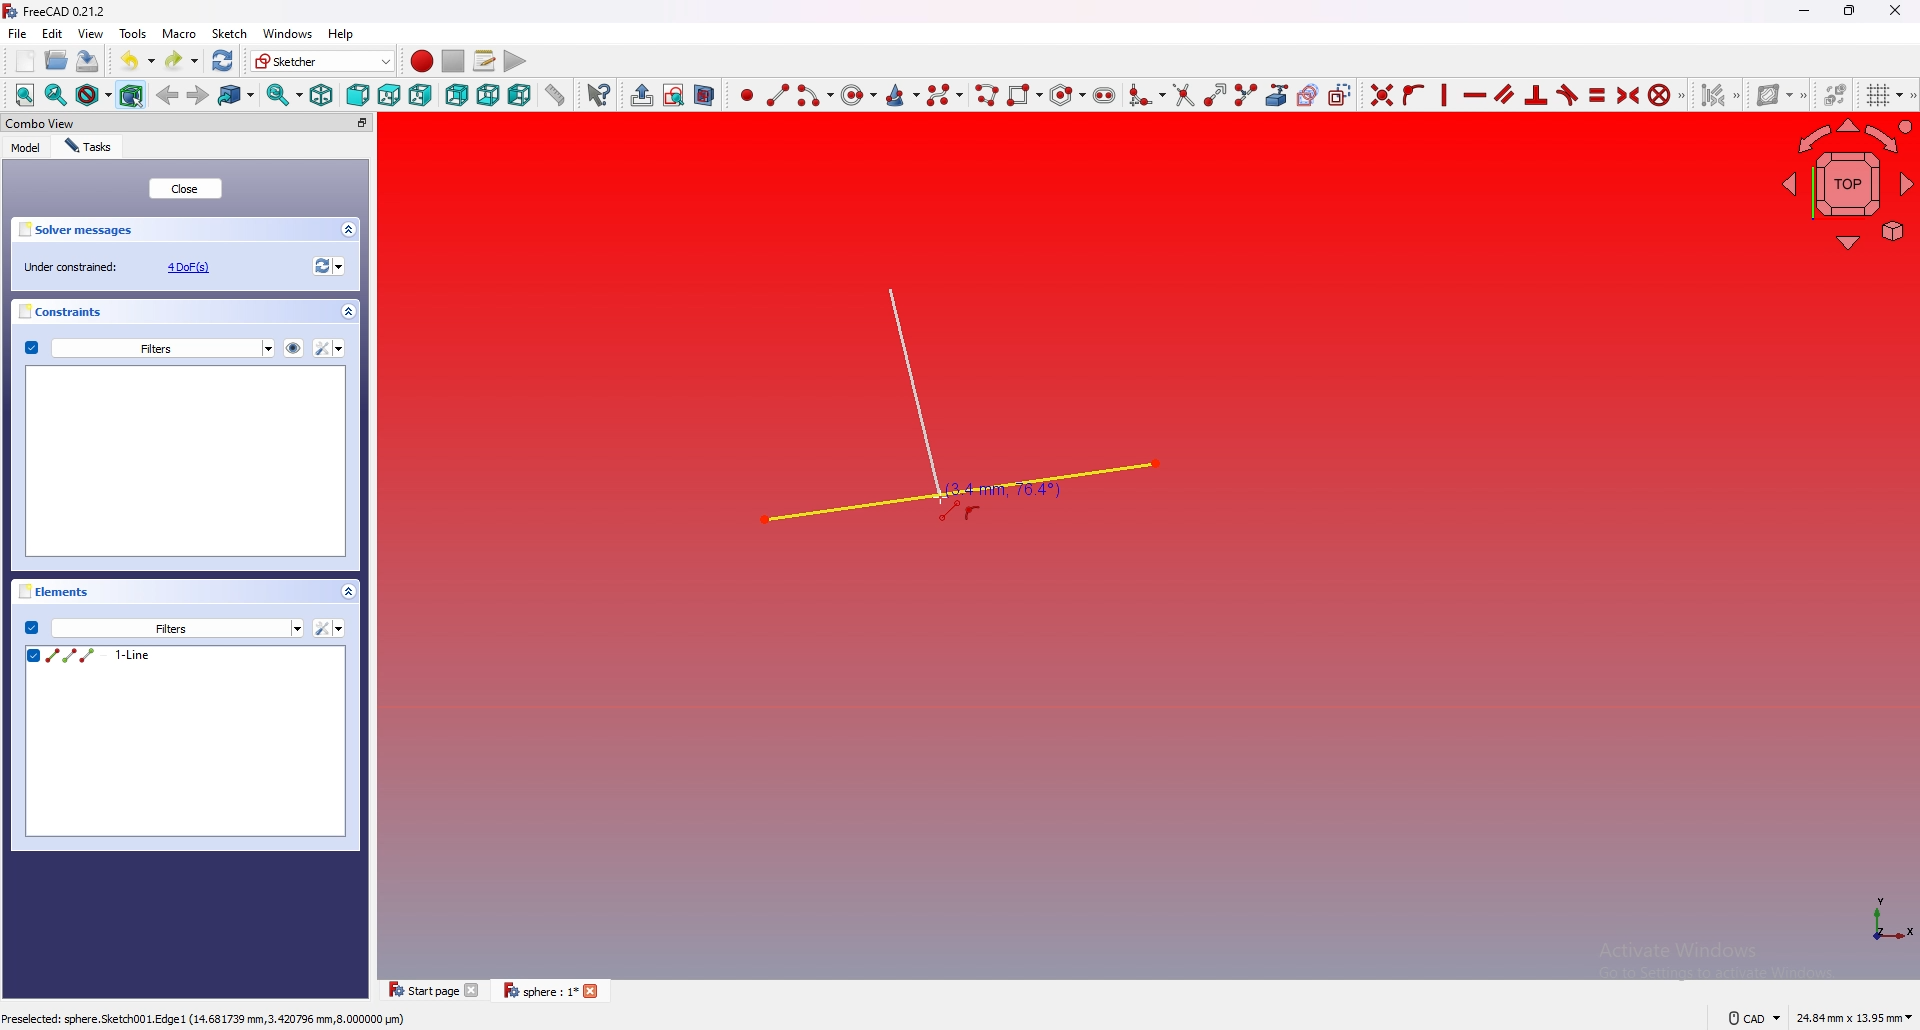  What do you see at coordinates (1442, 95) in the screenshot?
I see `Constrain vertically` at bounding box center [1442, 95].